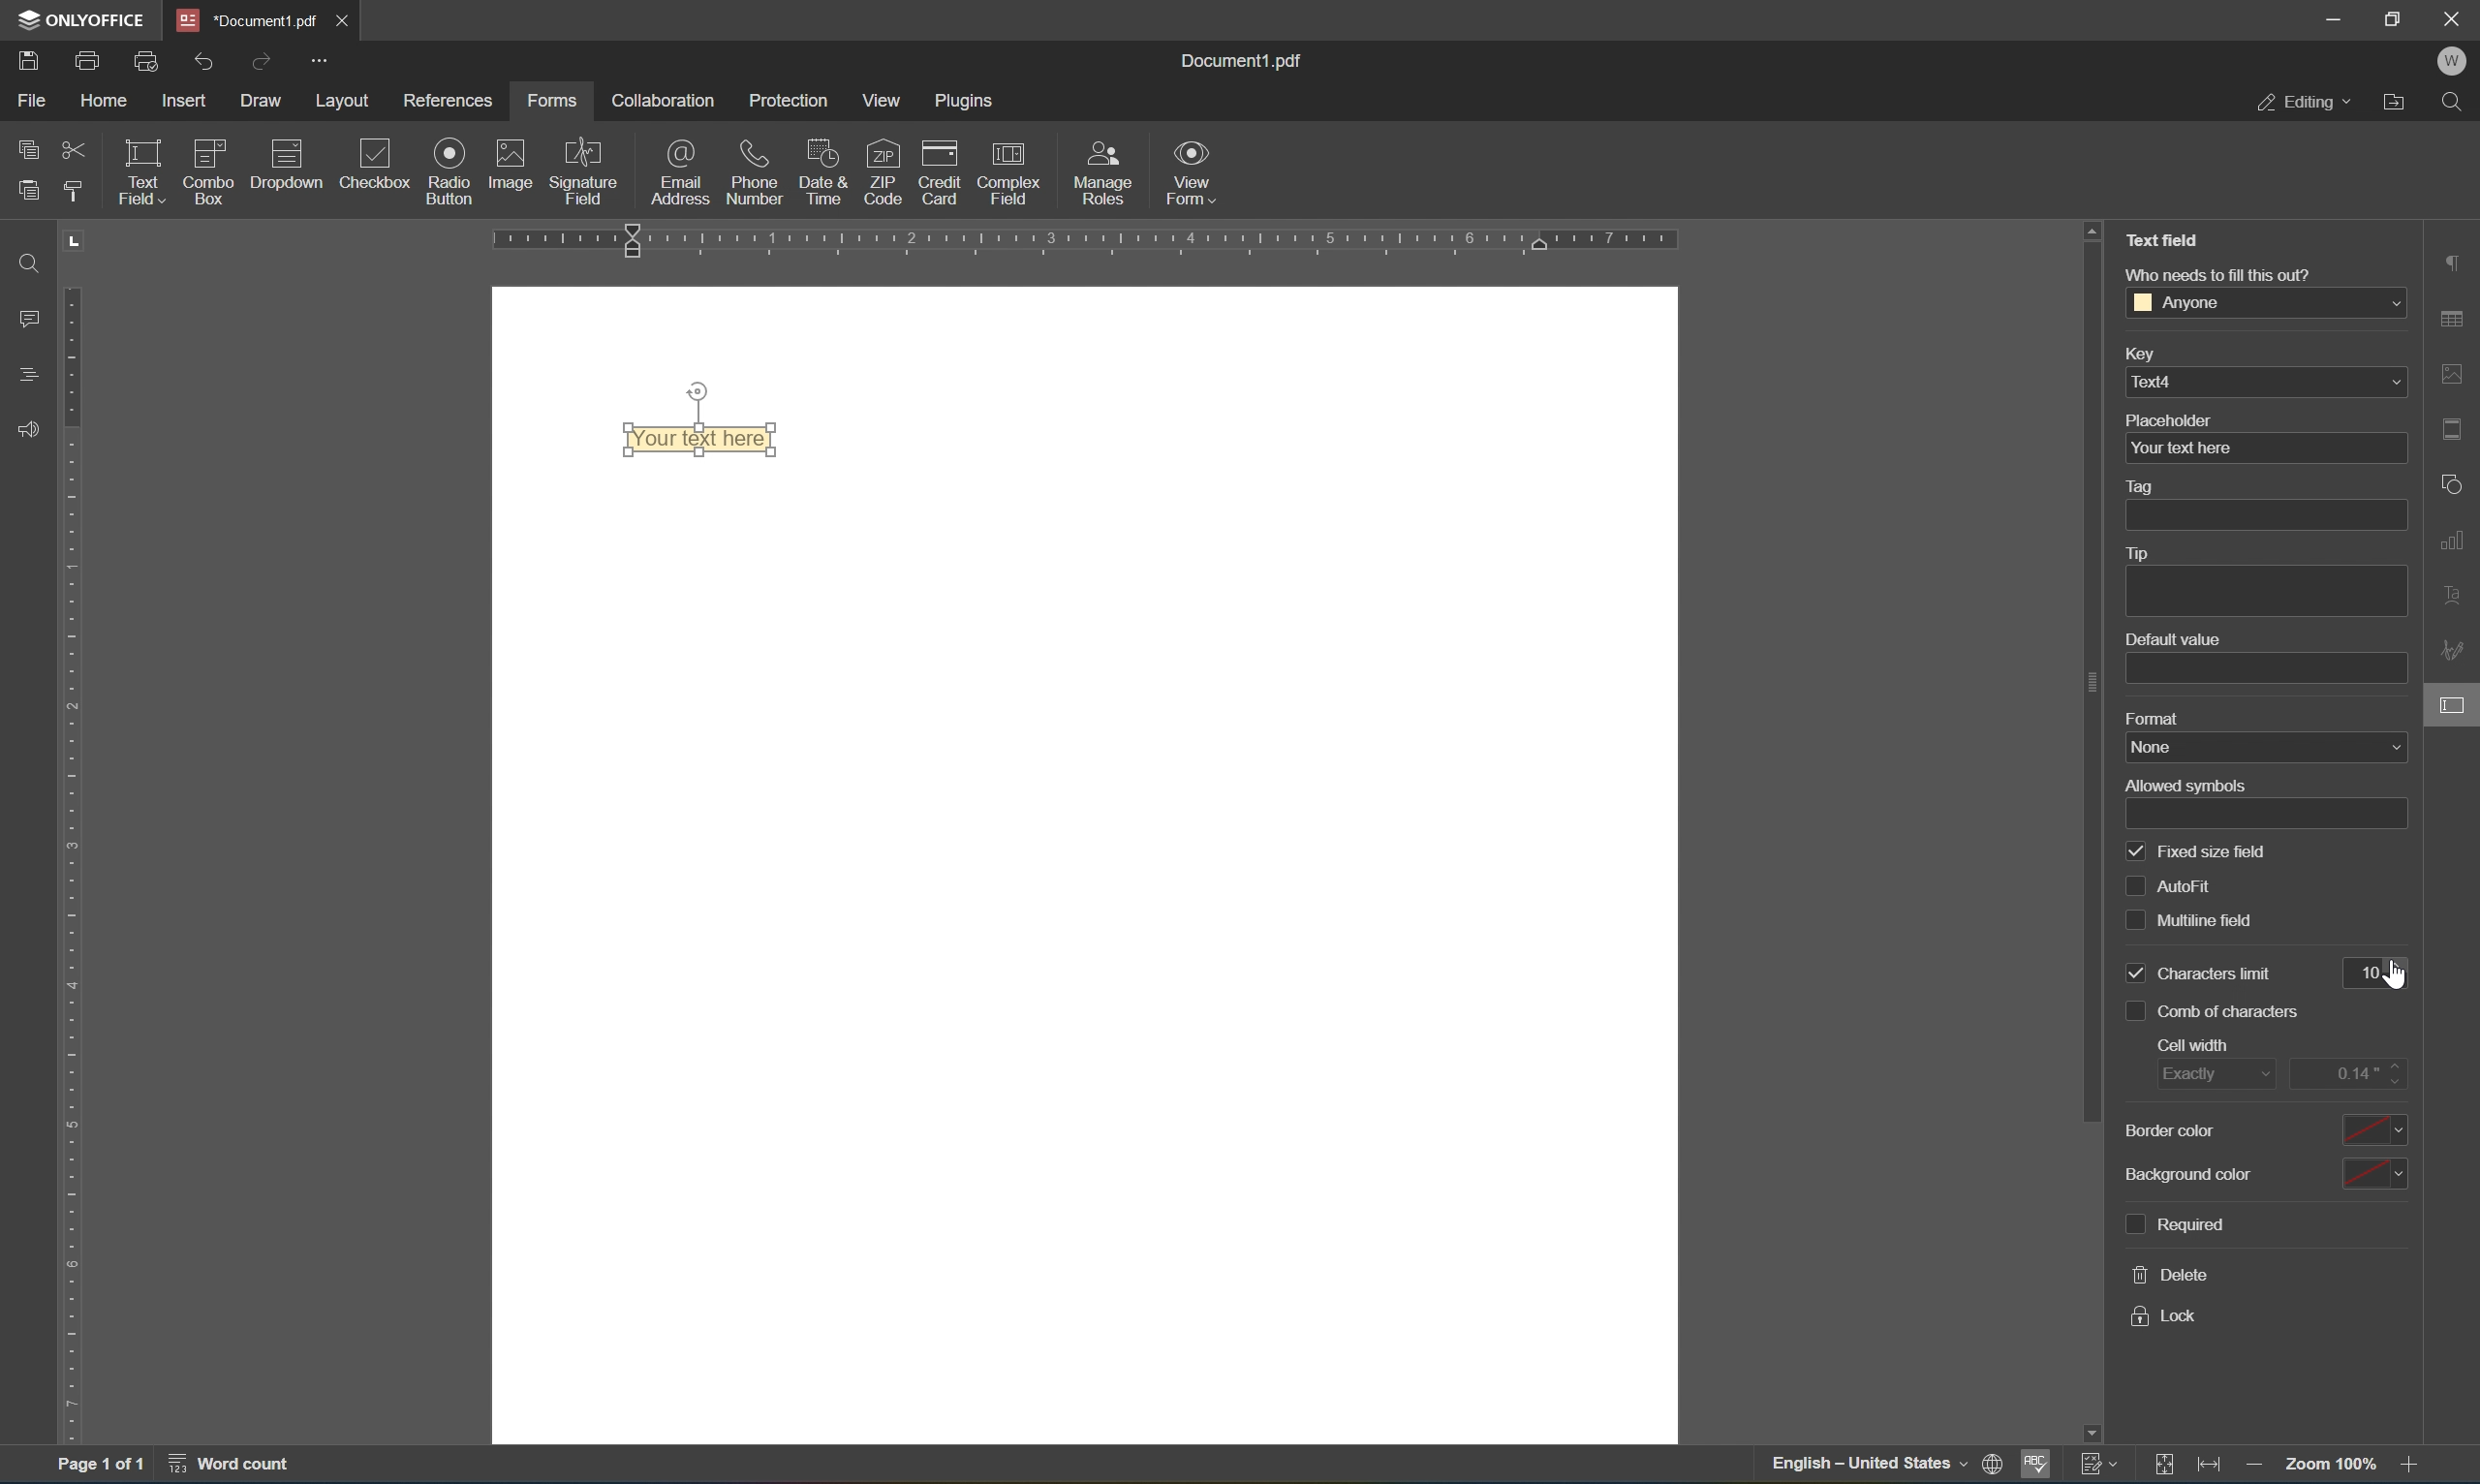 The width and height of the screenshot is (2480, 1484). Describe the element at coordinates (555, 100) in the screenshot. I see `forms` at that location.